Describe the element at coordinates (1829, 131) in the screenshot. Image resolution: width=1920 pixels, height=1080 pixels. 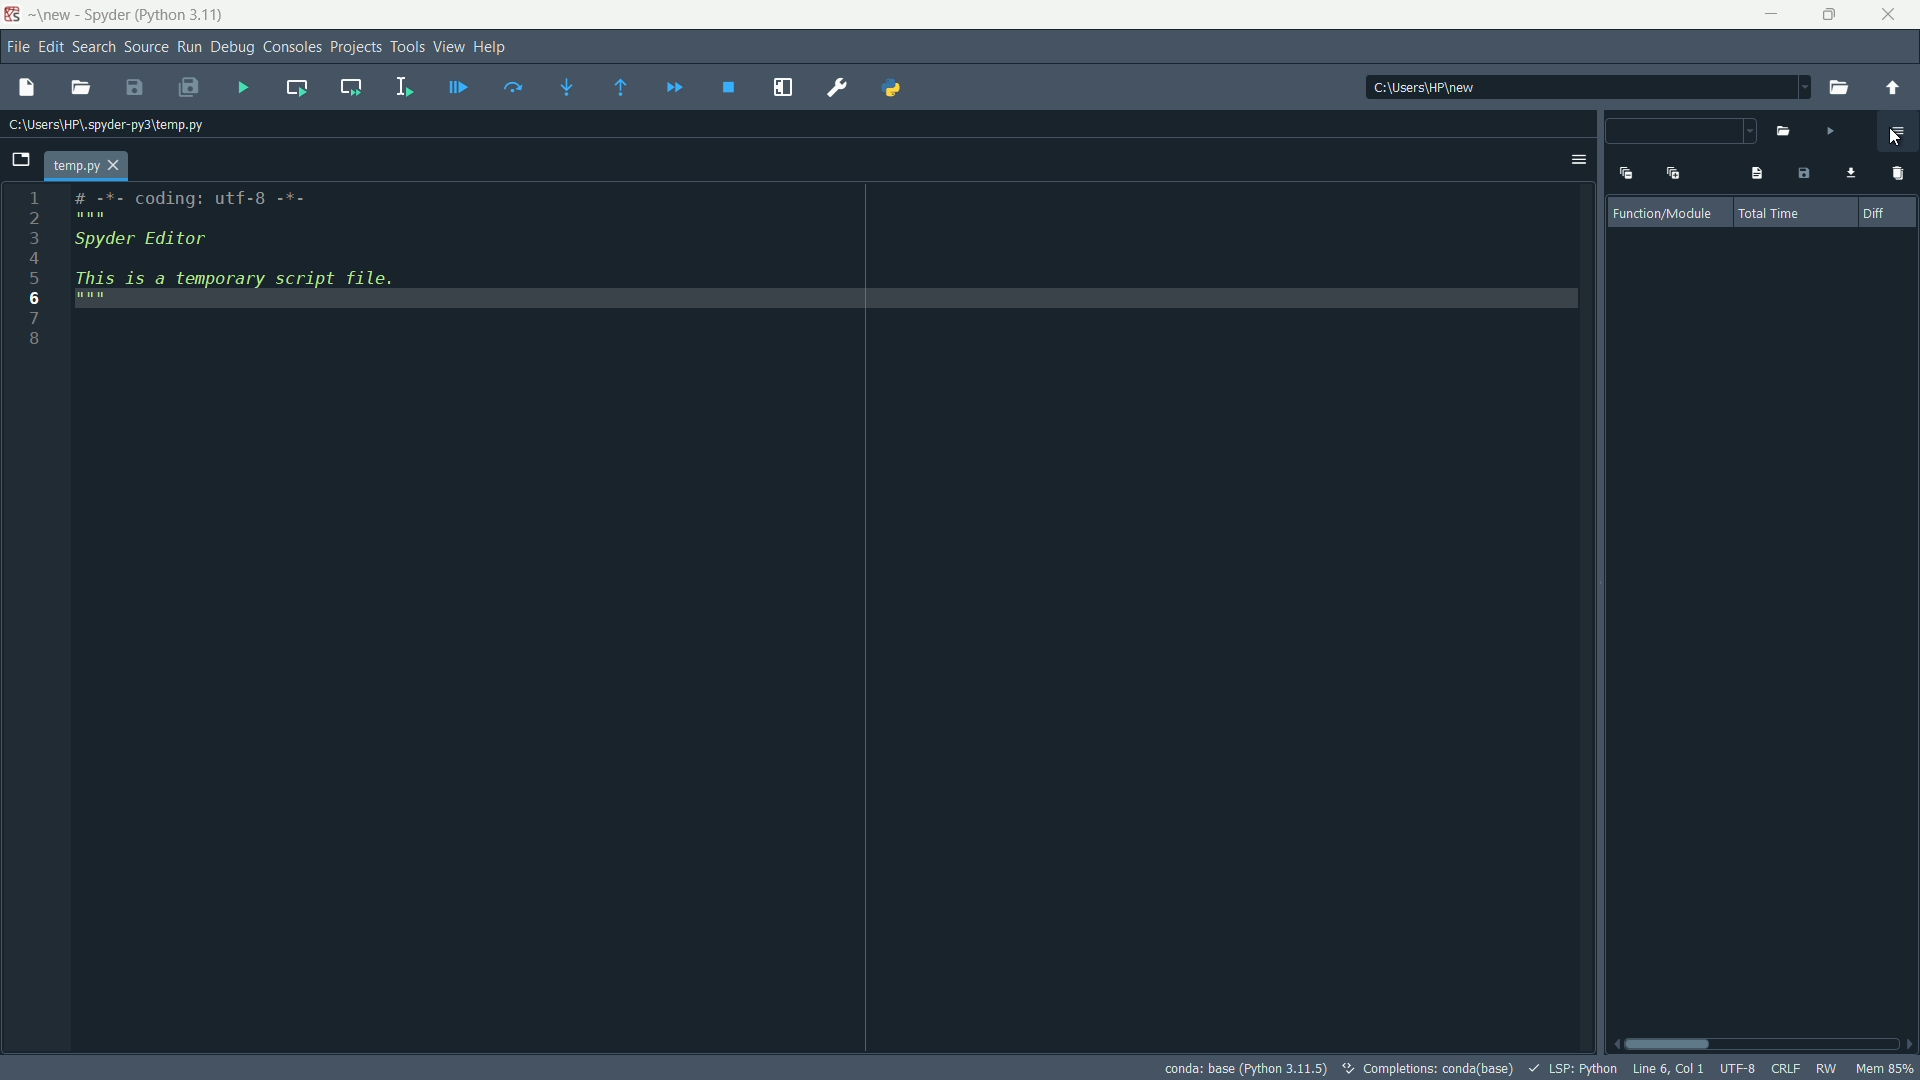
I see `run file` at that location.